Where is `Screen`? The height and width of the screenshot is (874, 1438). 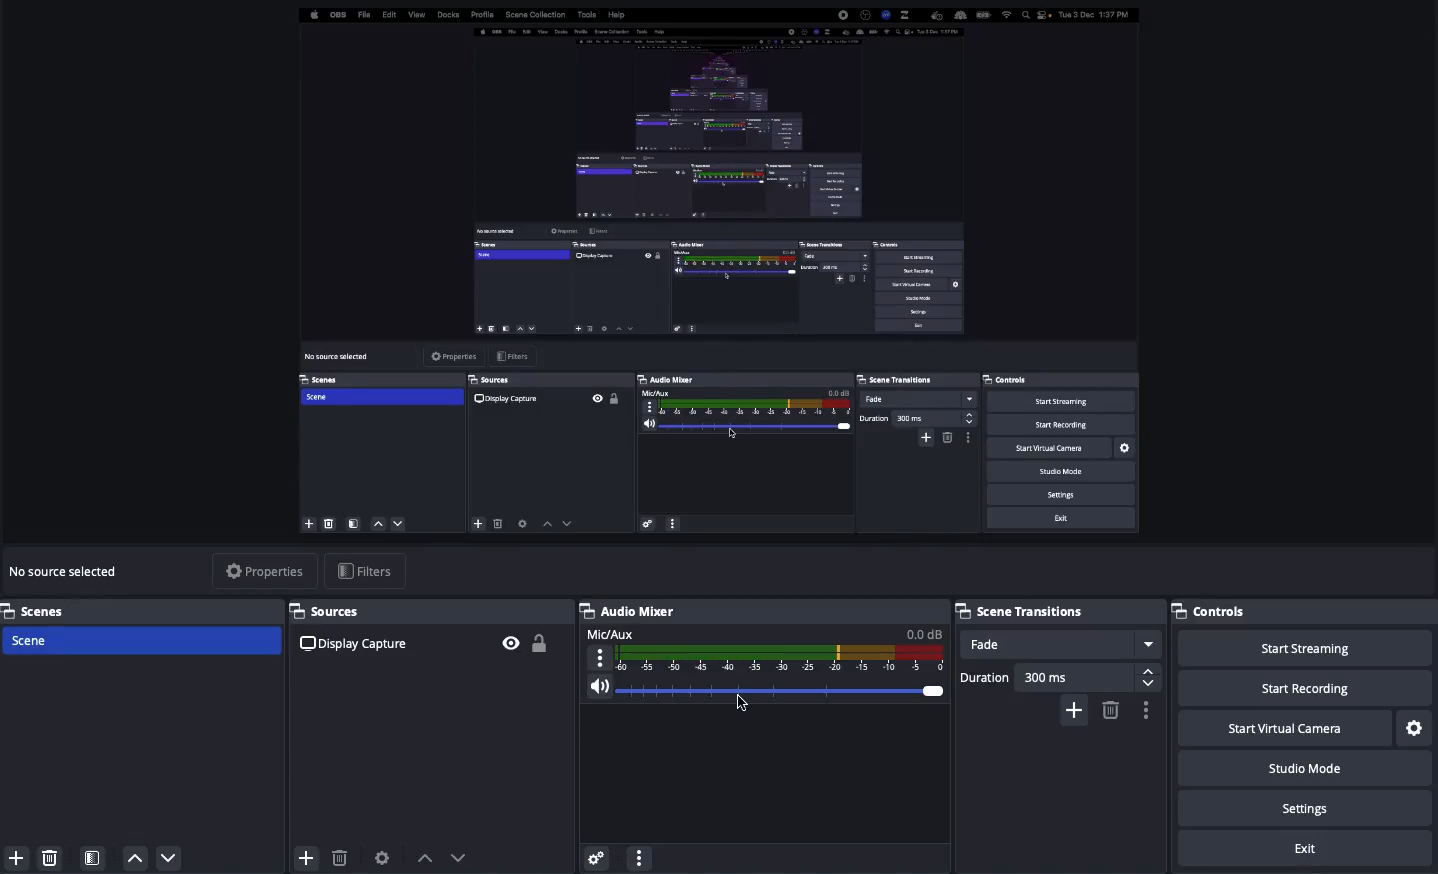
Screen is located at coordinates (718, 270).